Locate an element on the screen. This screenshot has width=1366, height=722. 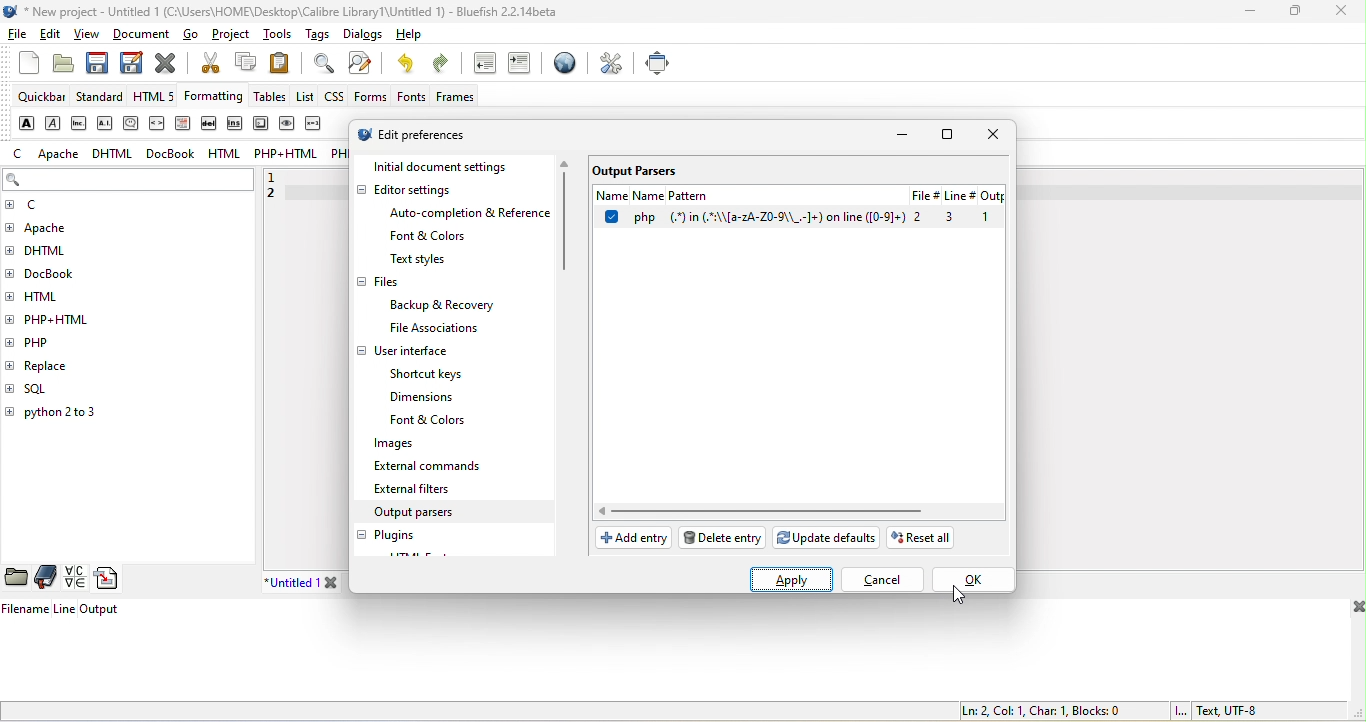
browser is located at coordinates (562, 67).